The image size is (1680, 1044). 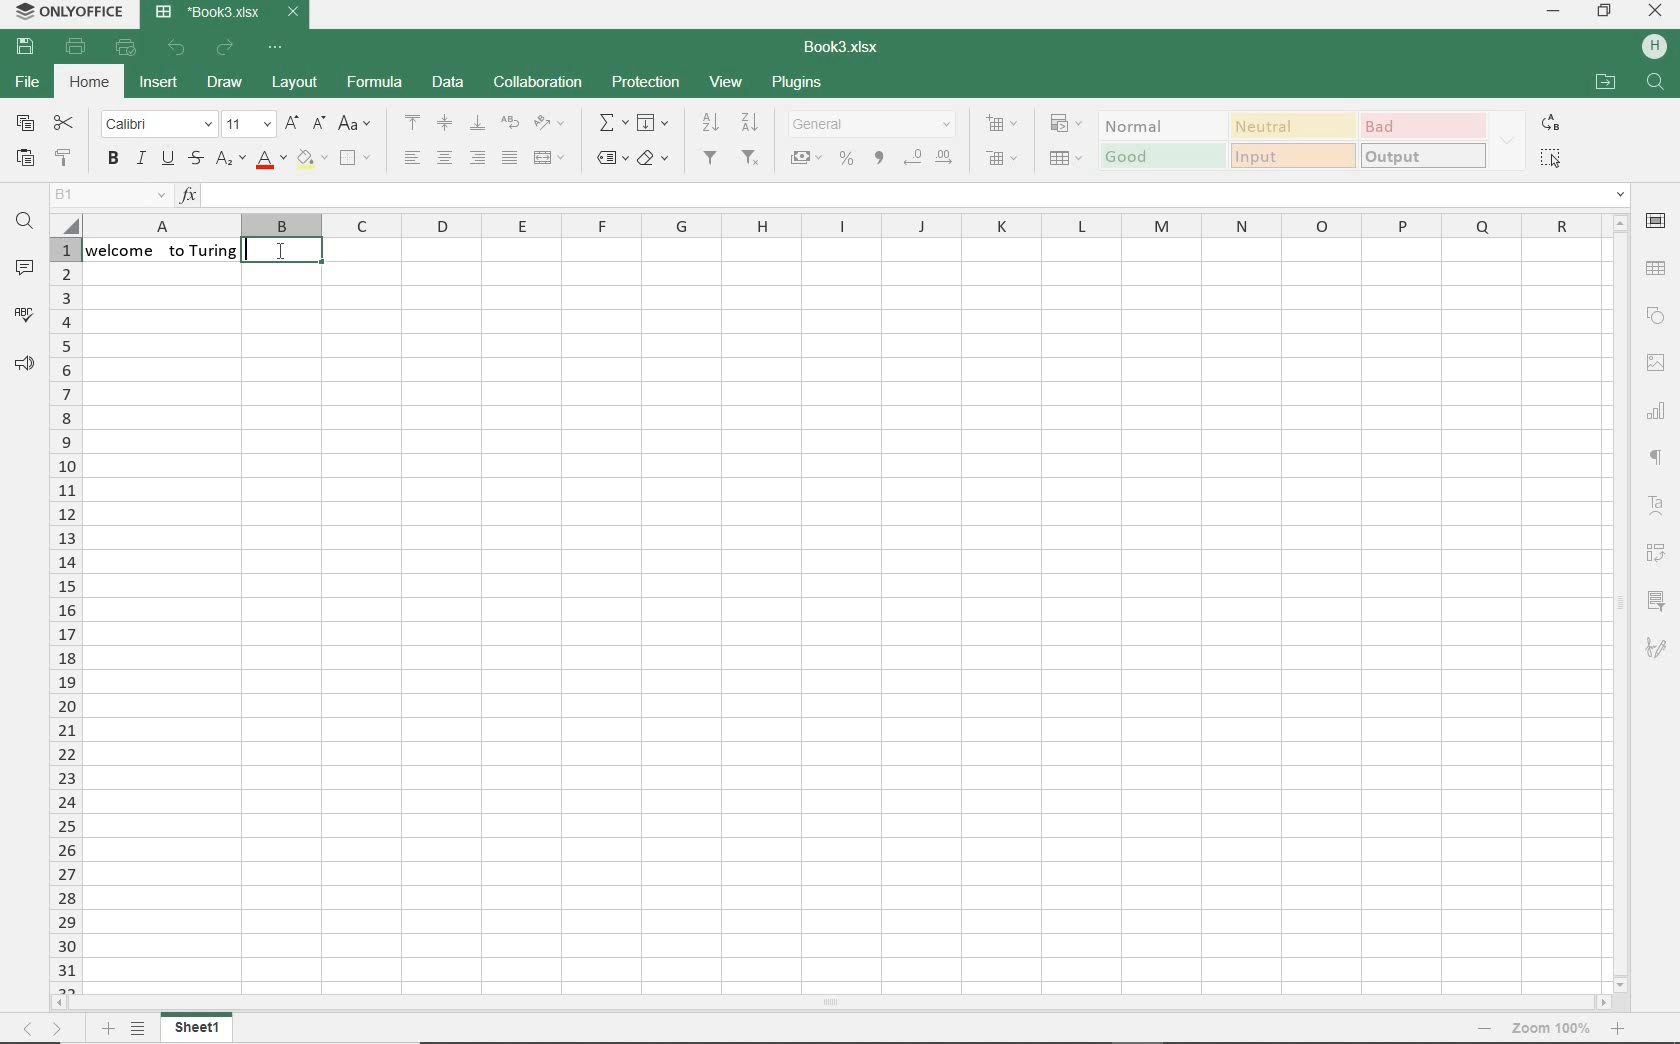 I want to click on file, so click(x=28, y=84).